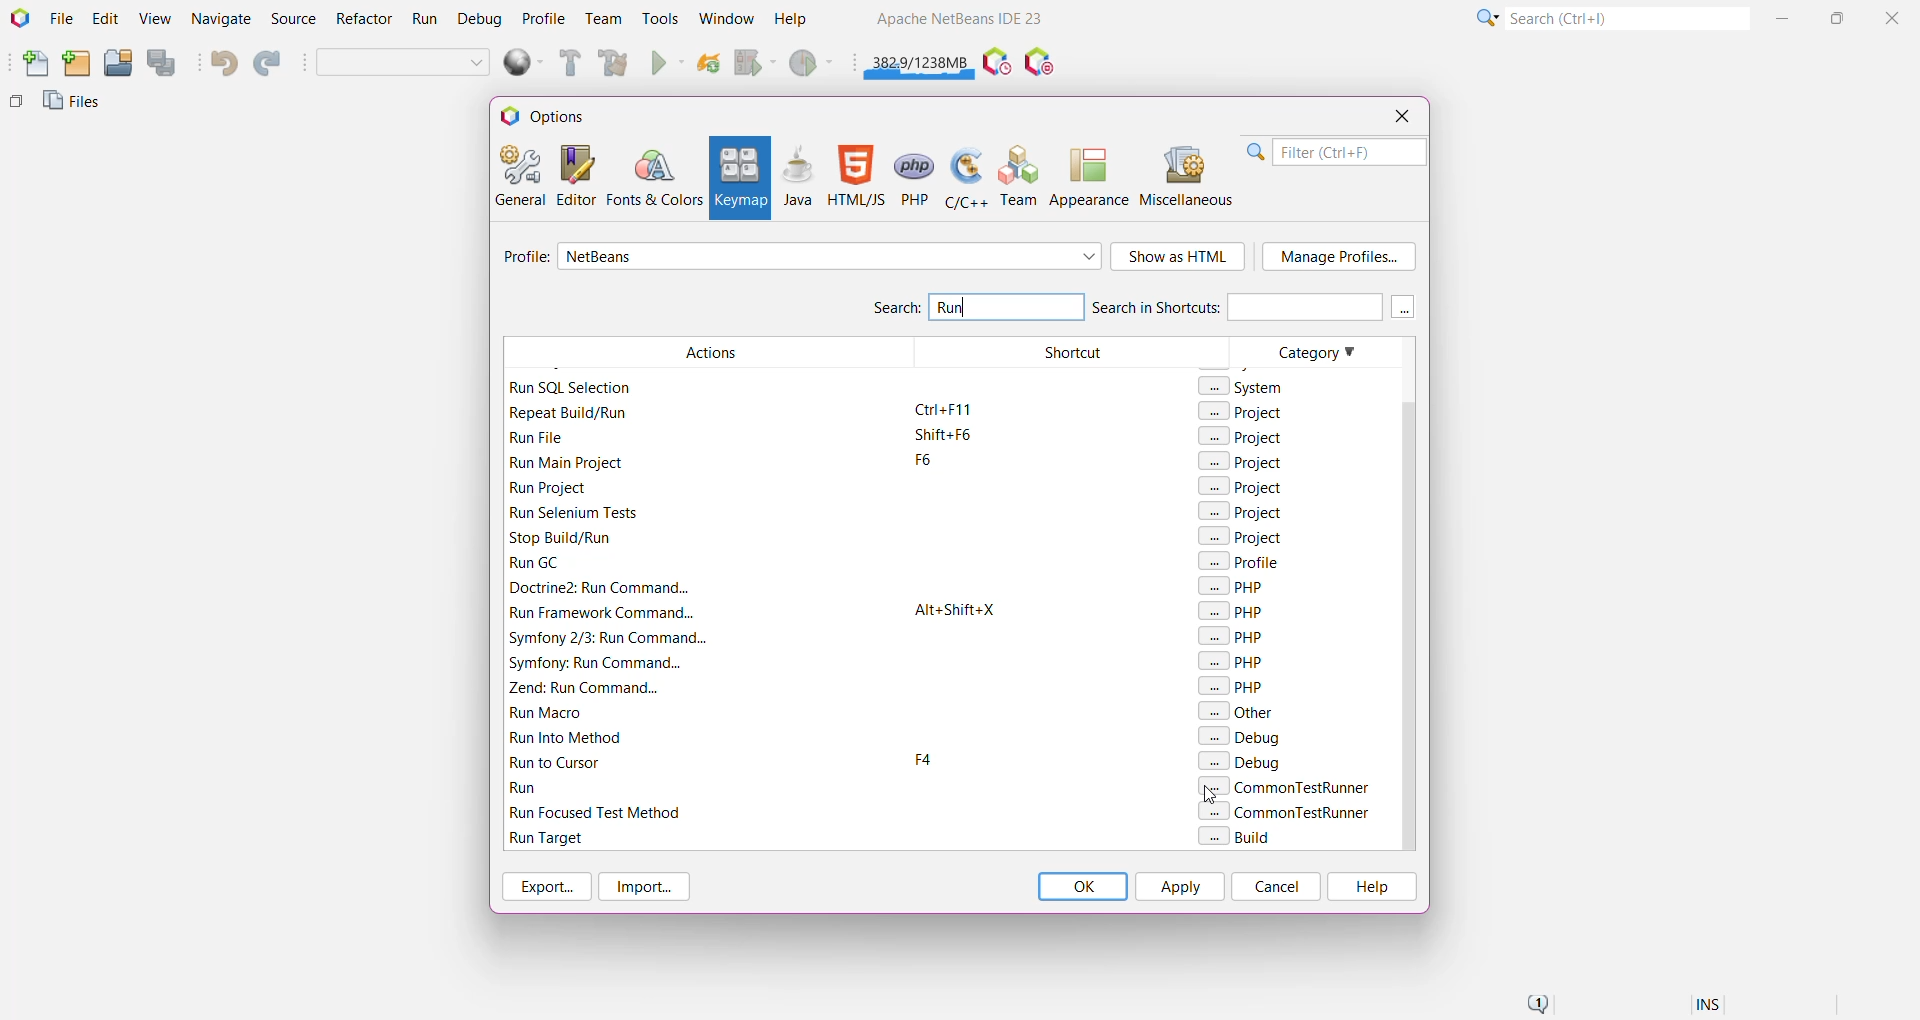 Image resolution: width=1920 pixels, height=1020 pixels. Describe the element at coordinates (1404, 307) in the screenshot. I see `More keys` at that location.